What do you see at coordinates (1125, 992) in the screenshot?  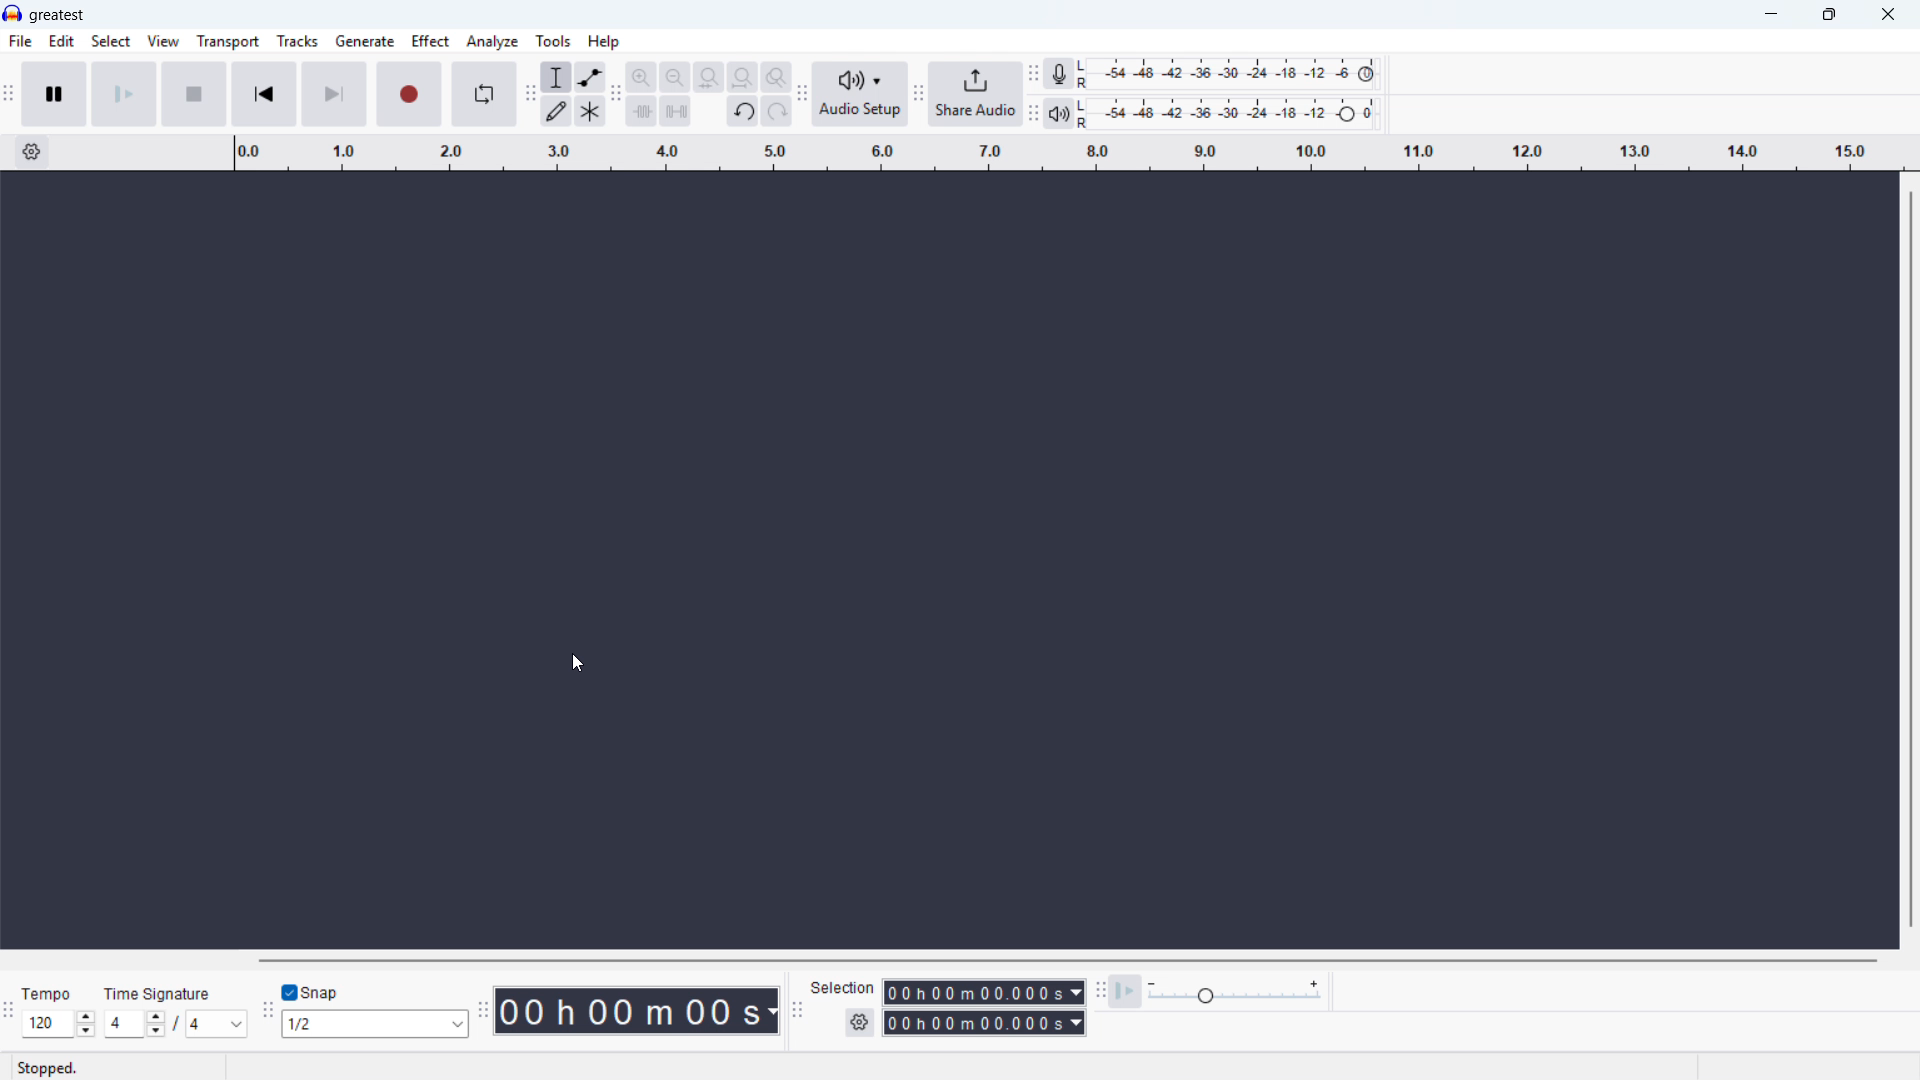 I see `Play at speed ` at bounding box center [1125, 992].